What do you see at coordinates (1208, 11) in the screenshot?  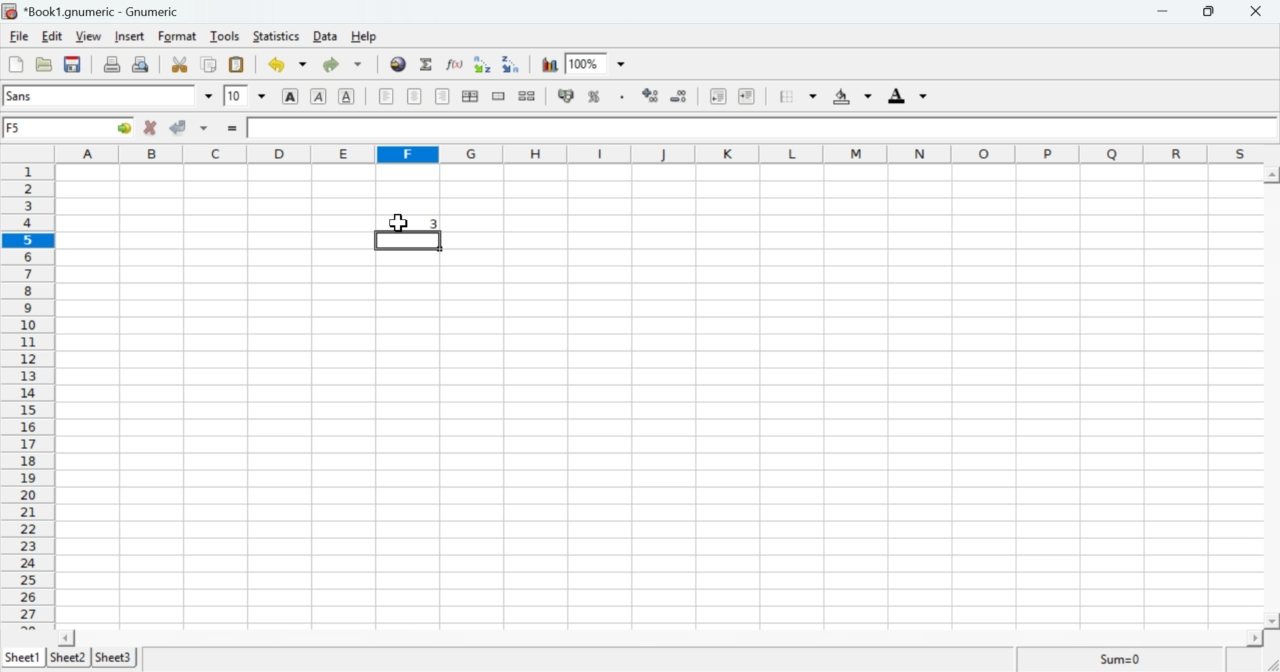 I see `Minimise` at bounding box center [1208, 11].